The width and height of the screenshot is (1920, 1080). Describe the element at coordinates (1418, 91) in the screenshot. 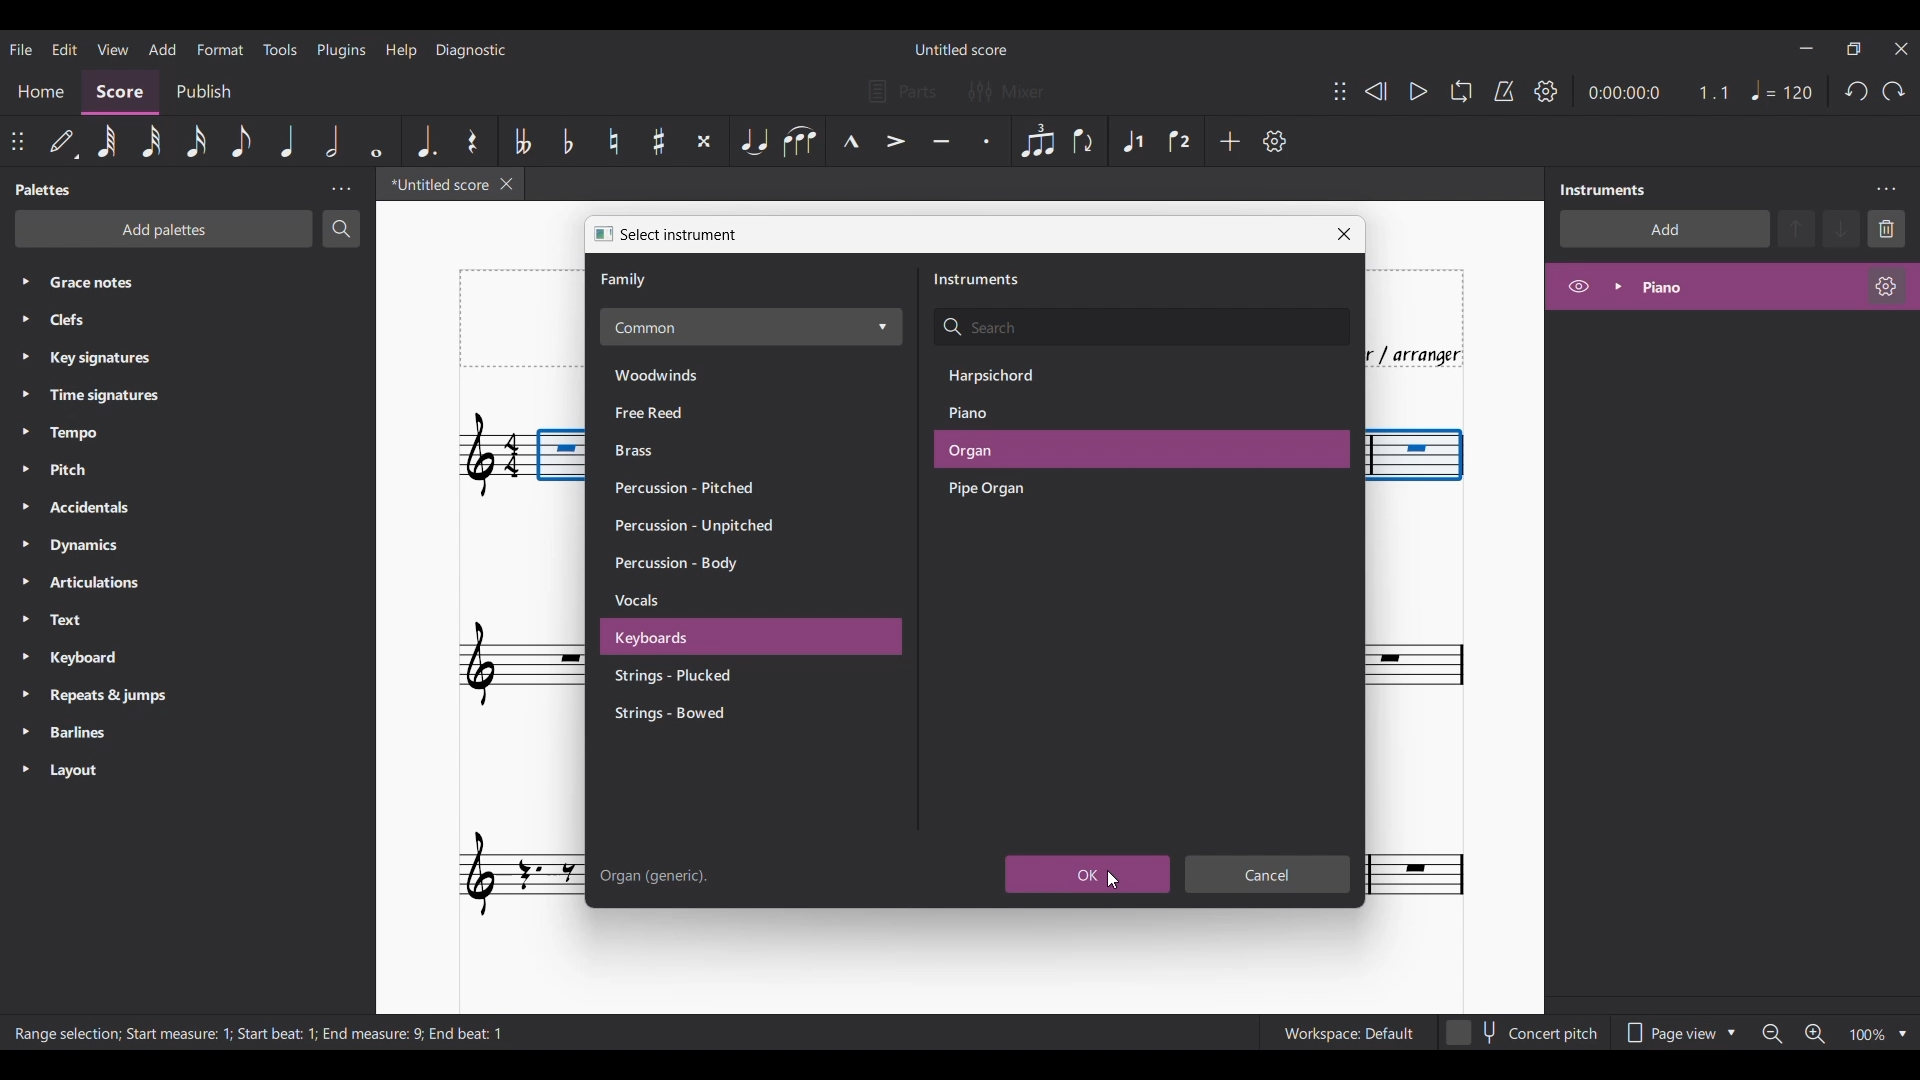

I see `Play` at that location.